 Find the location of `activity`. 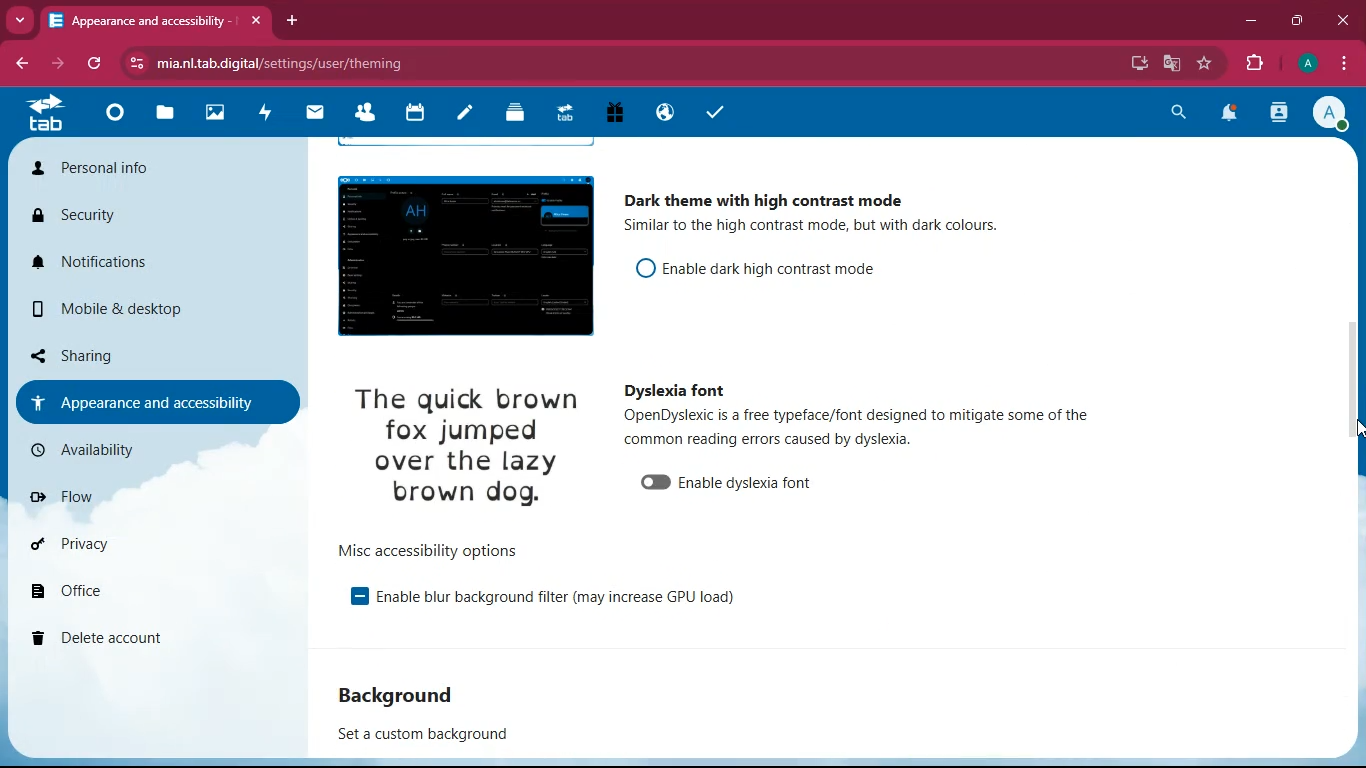

activity is located at coordinates (1276, 115).